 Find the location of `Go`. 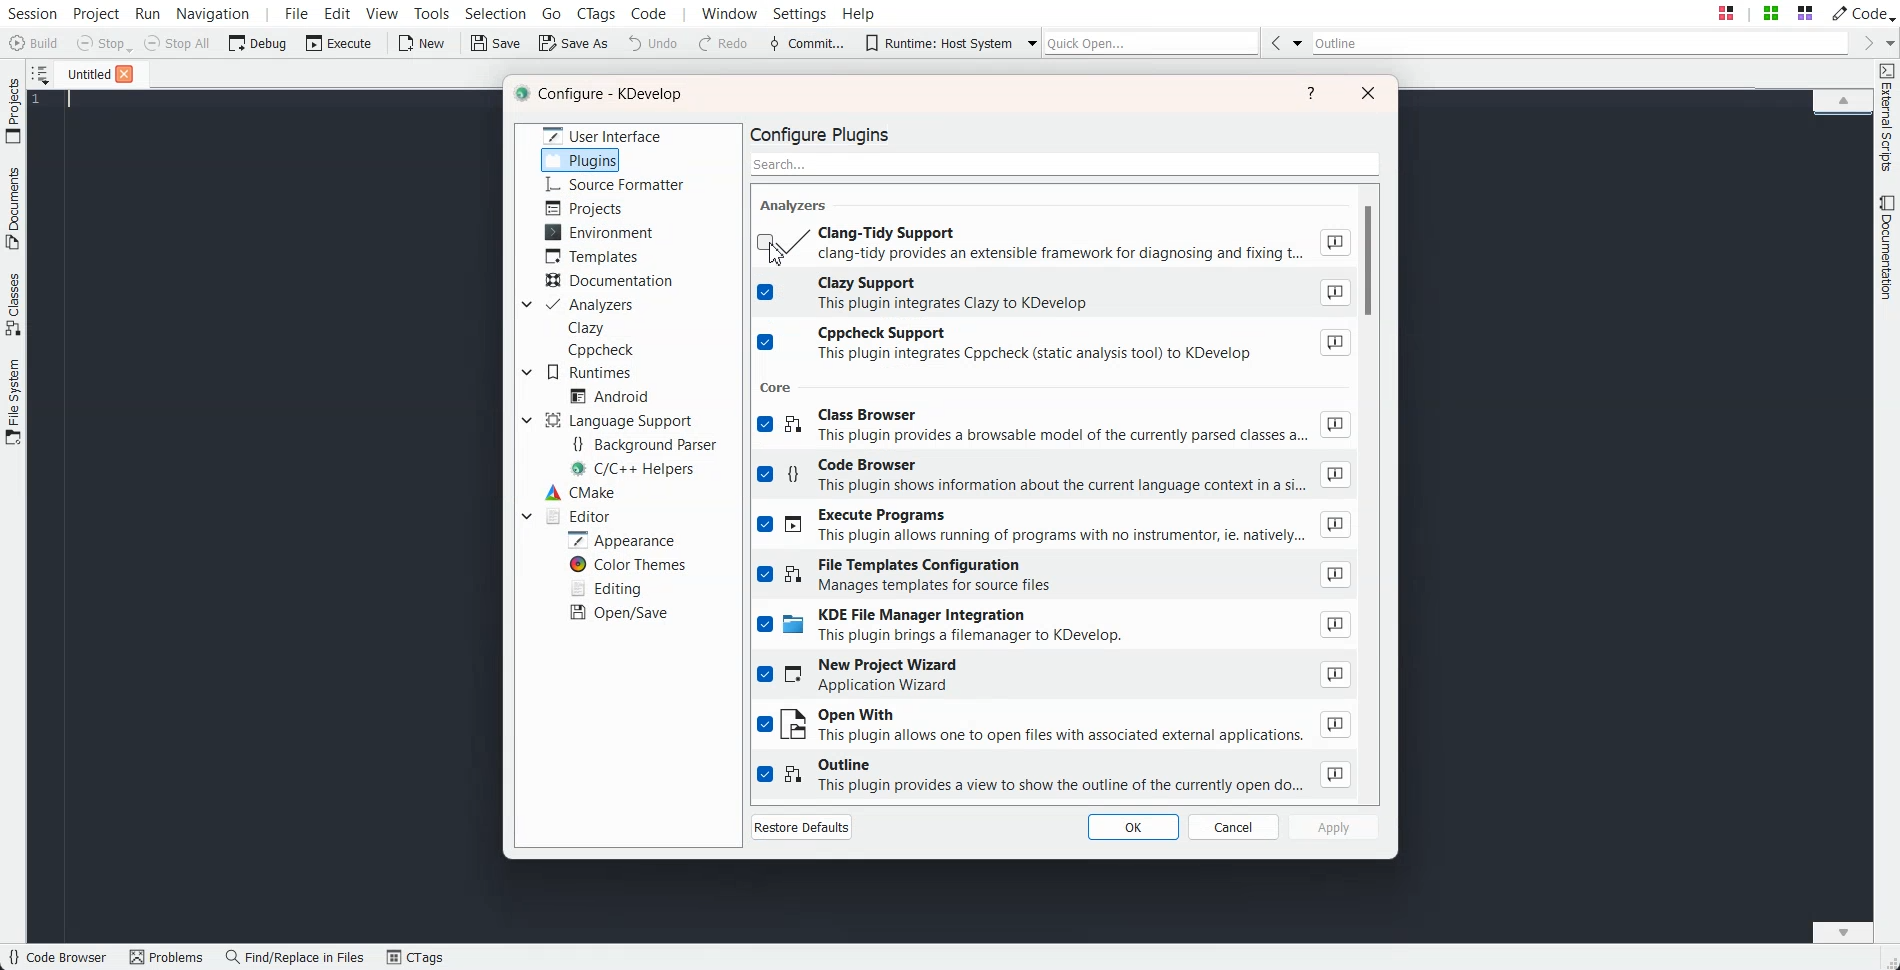

Go is located at coordinates (554, 12).